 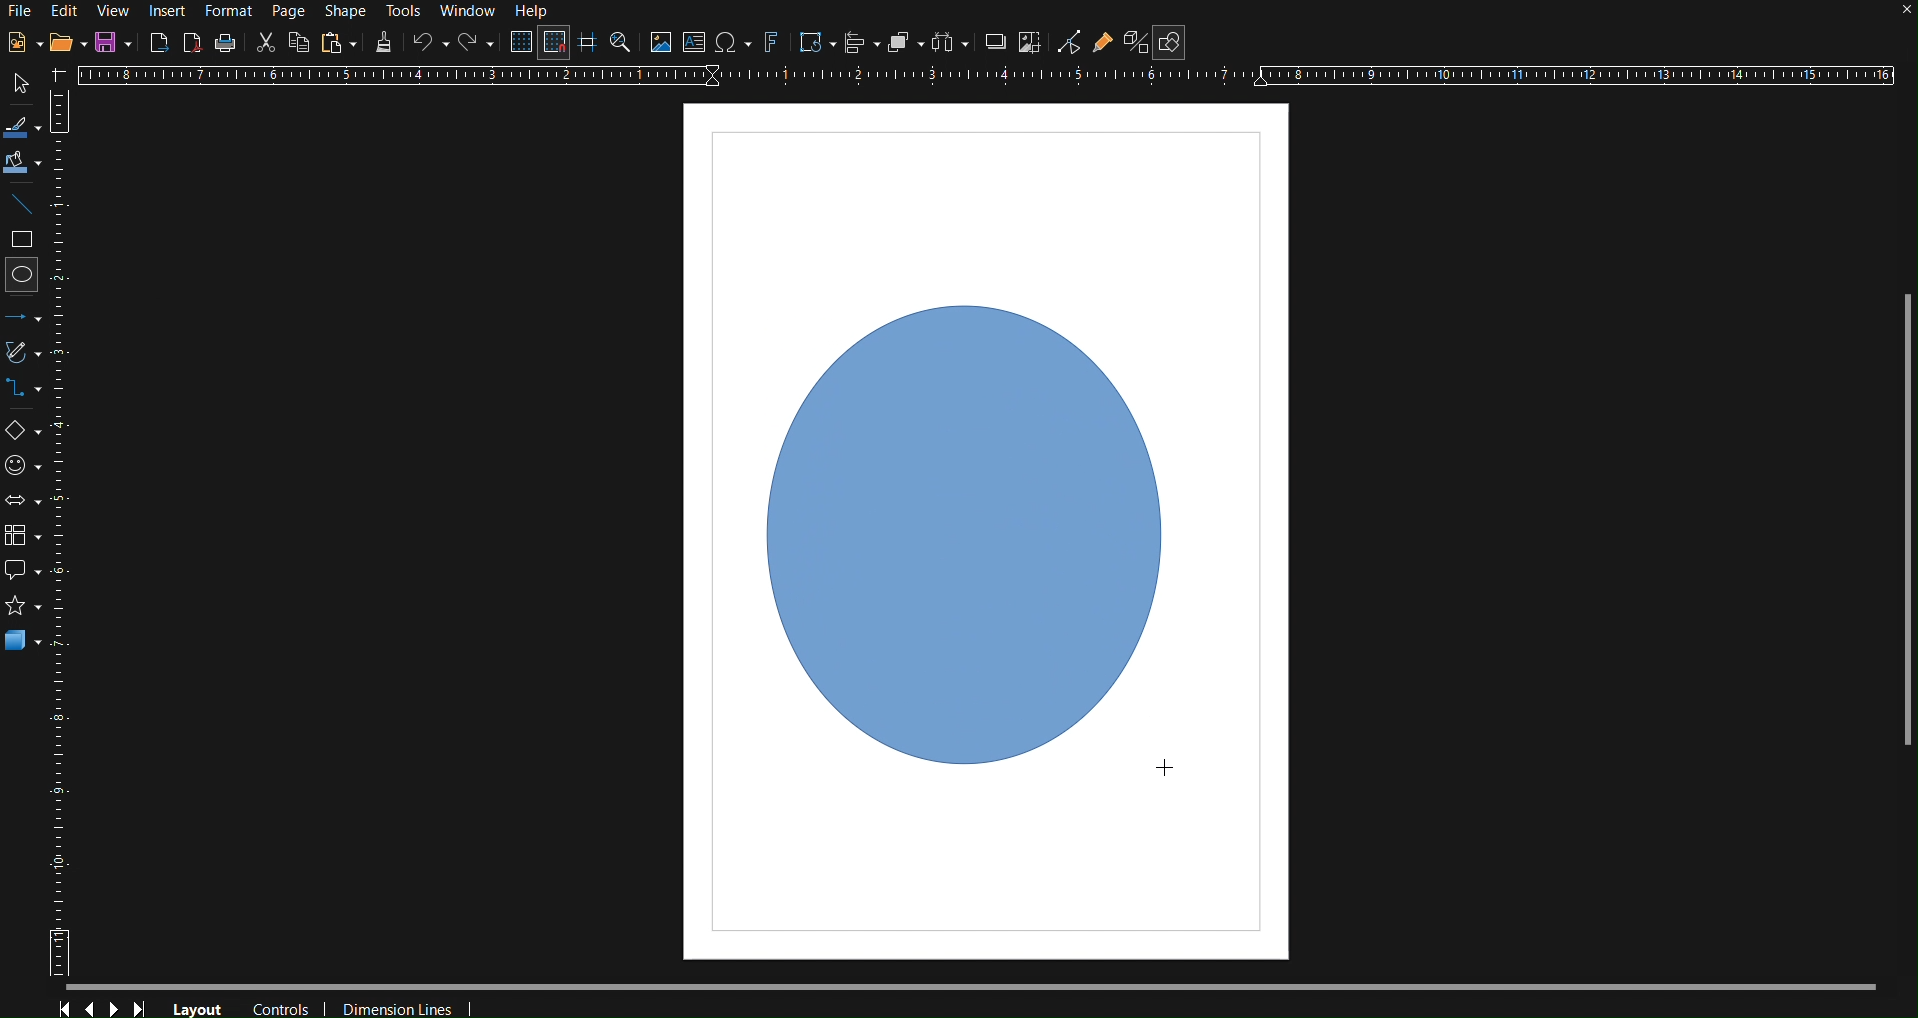 I want to click on Horizontal Ruler, so click(x=985, y=76).